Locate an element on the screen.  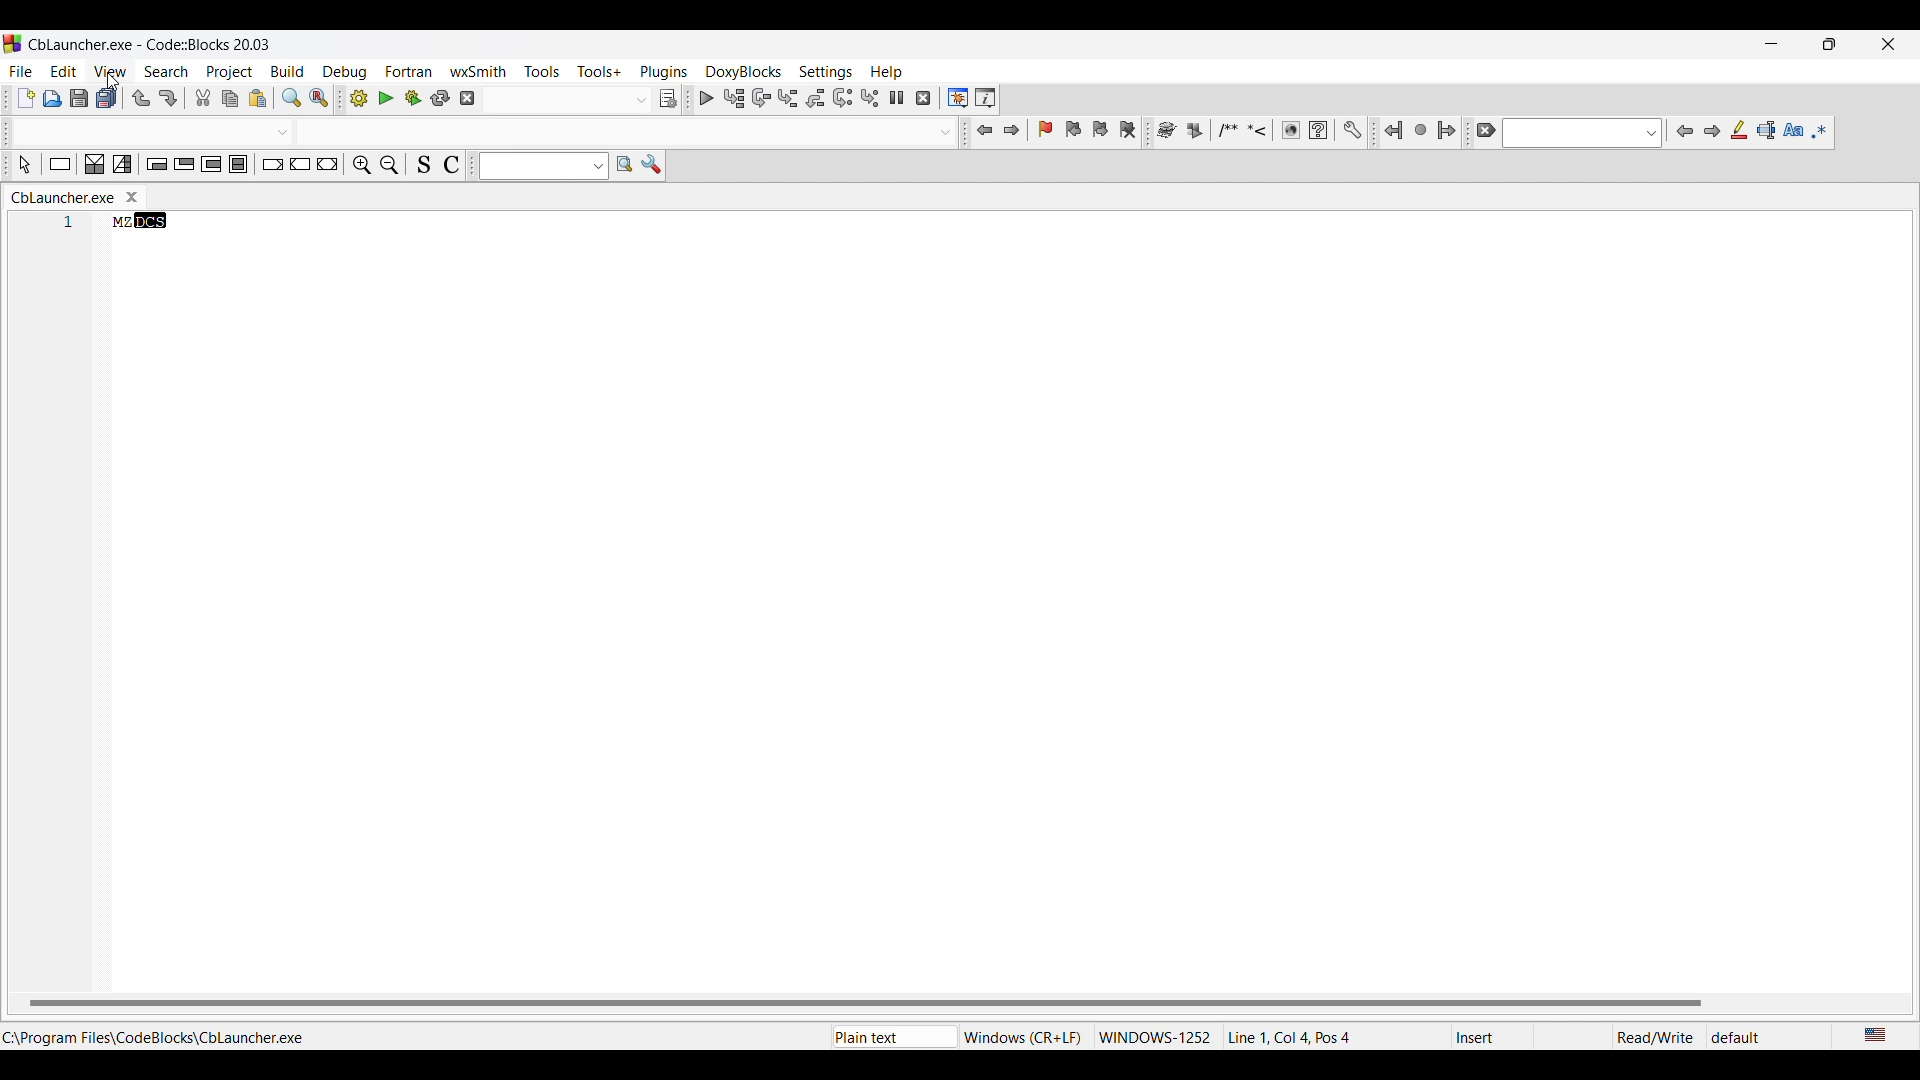
Exit condition loop is located at coordinates (184, 164).